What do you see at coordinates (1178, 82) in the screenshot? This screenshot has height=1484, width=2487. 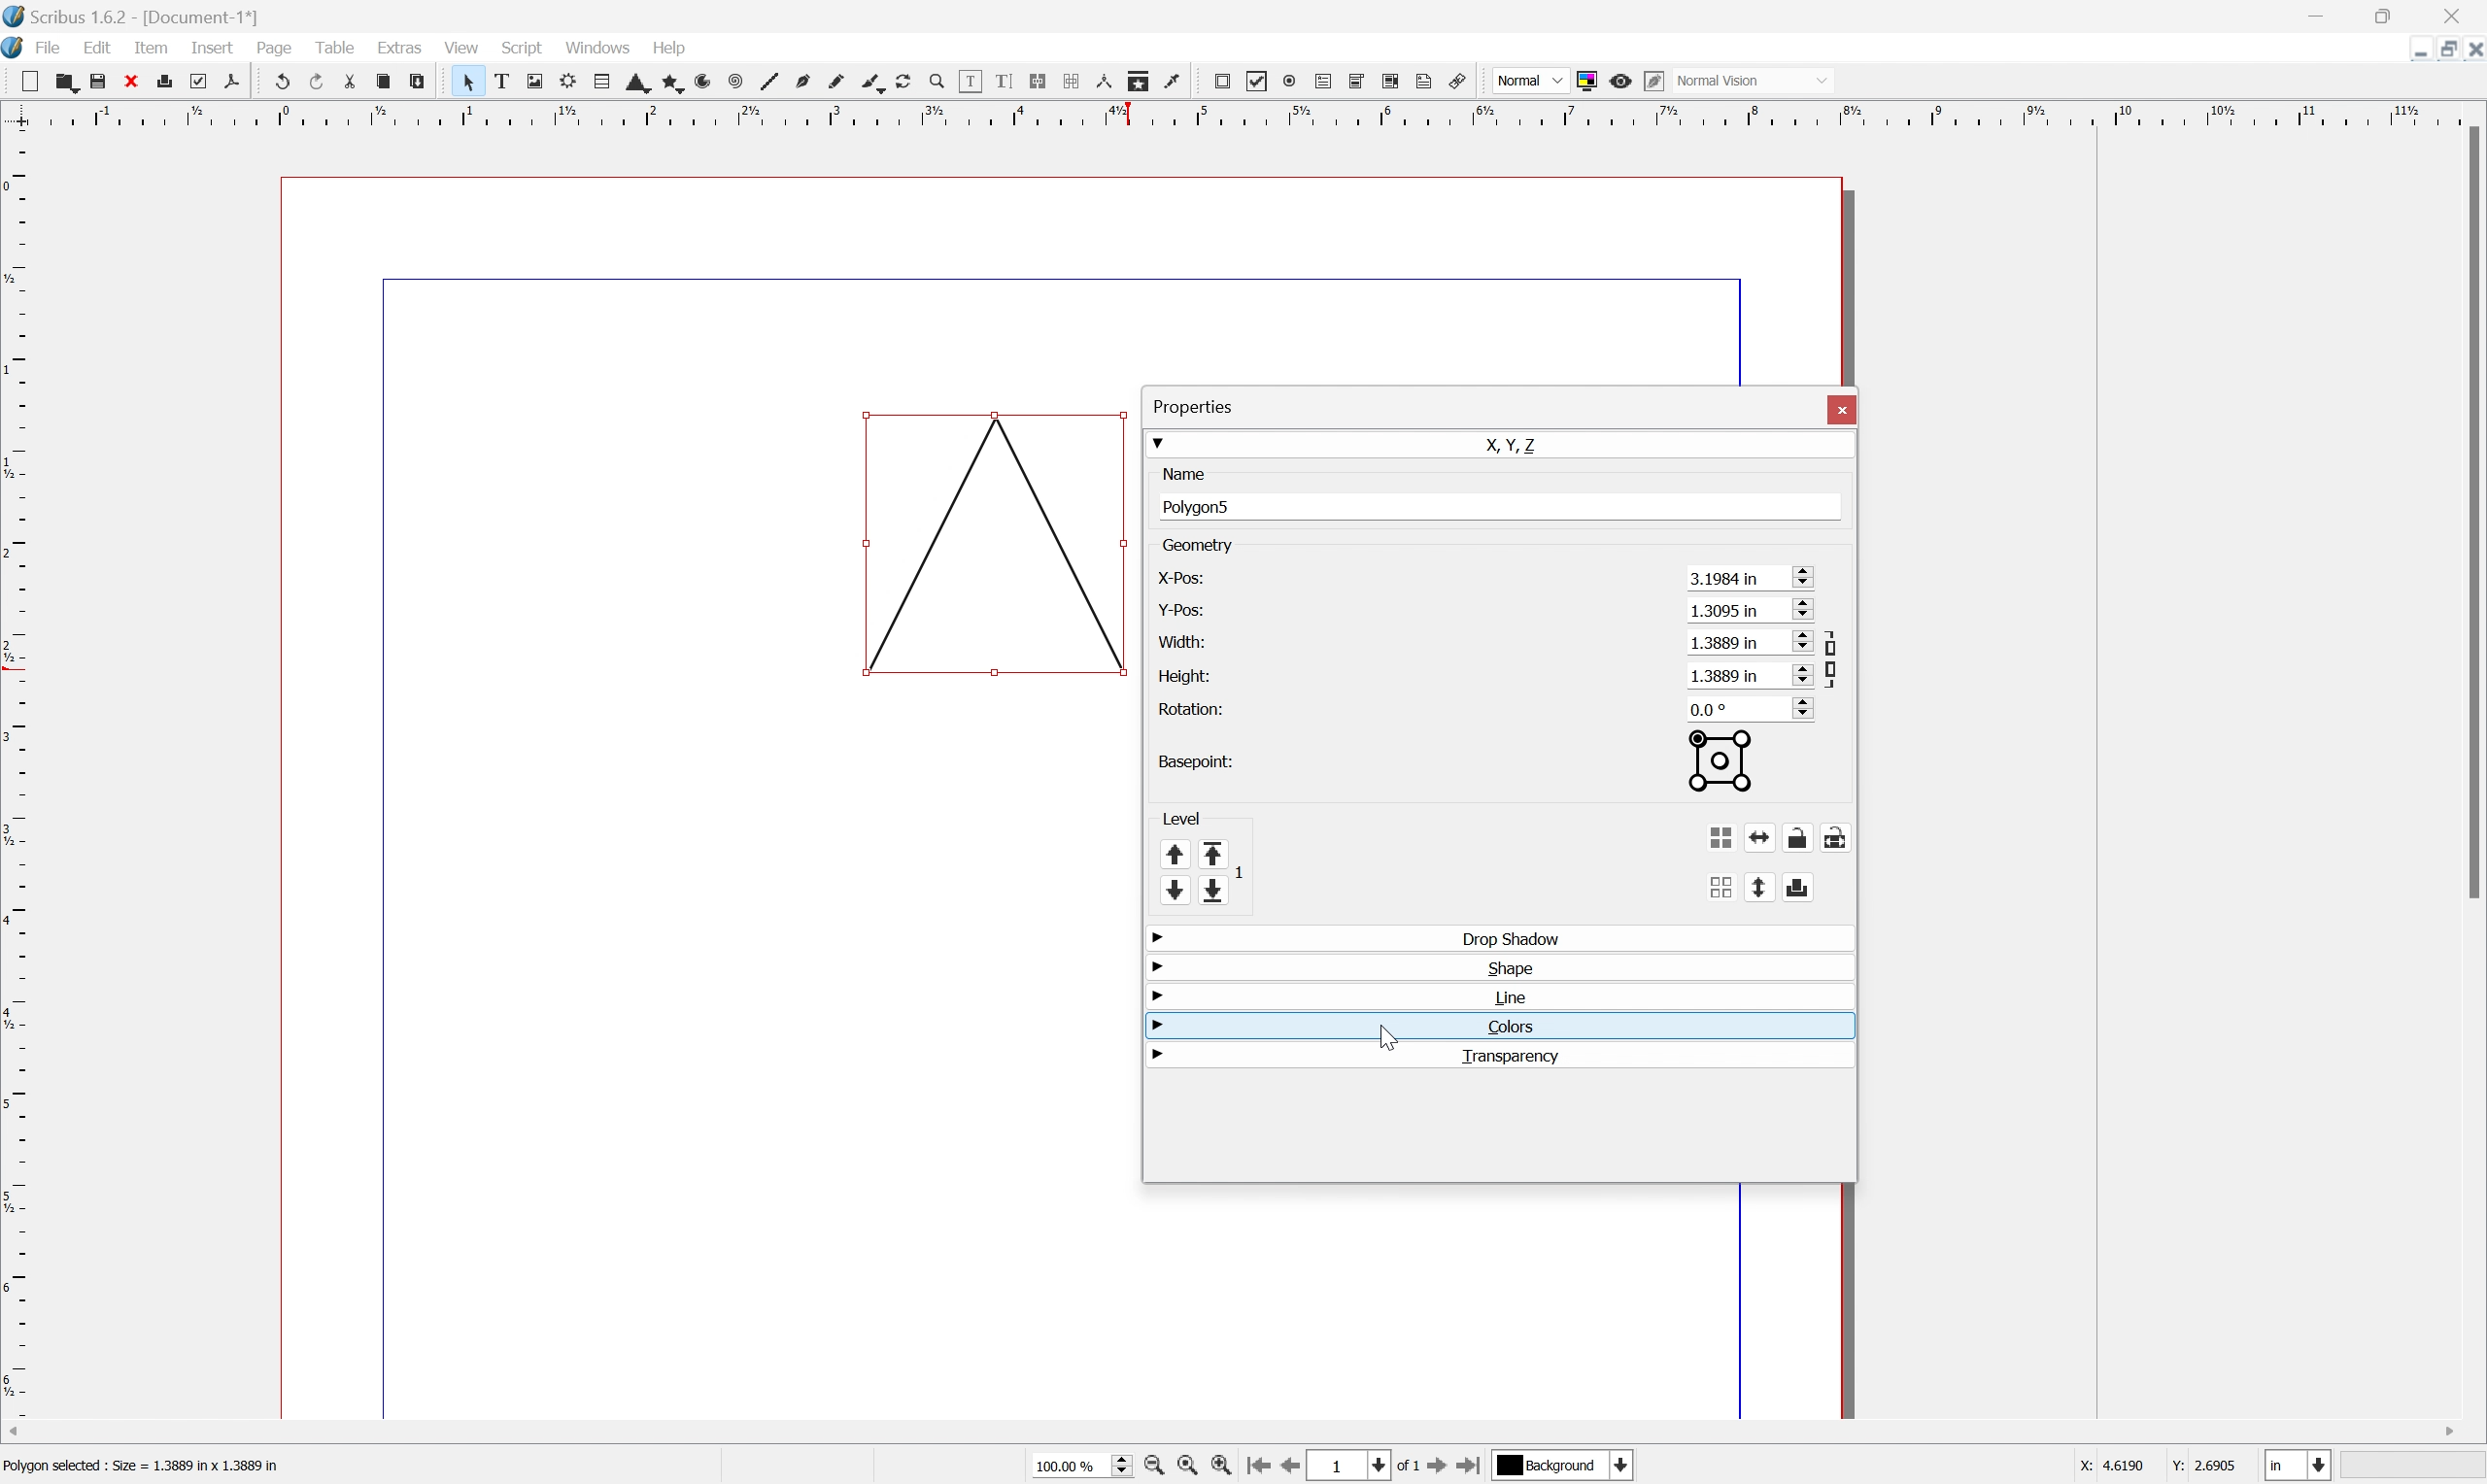 I see `Eye dropper` at bounding box center [1178, 82].